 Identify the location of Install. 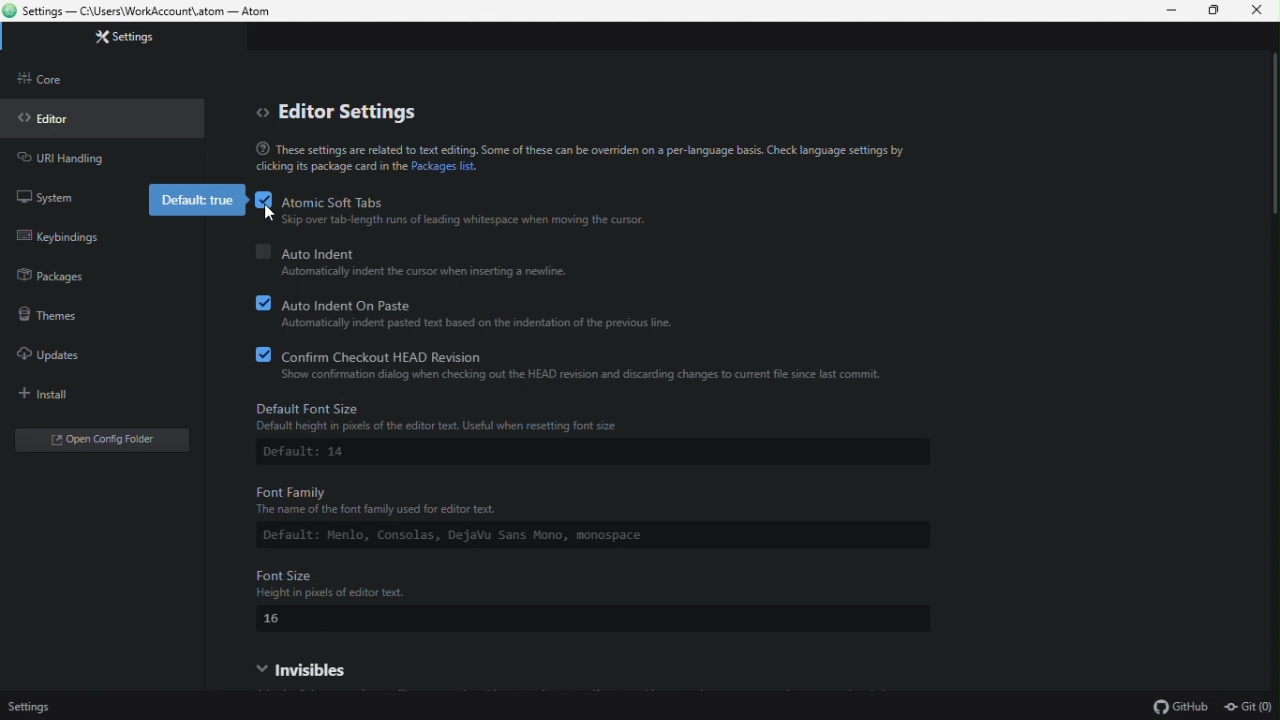
(70, 390).